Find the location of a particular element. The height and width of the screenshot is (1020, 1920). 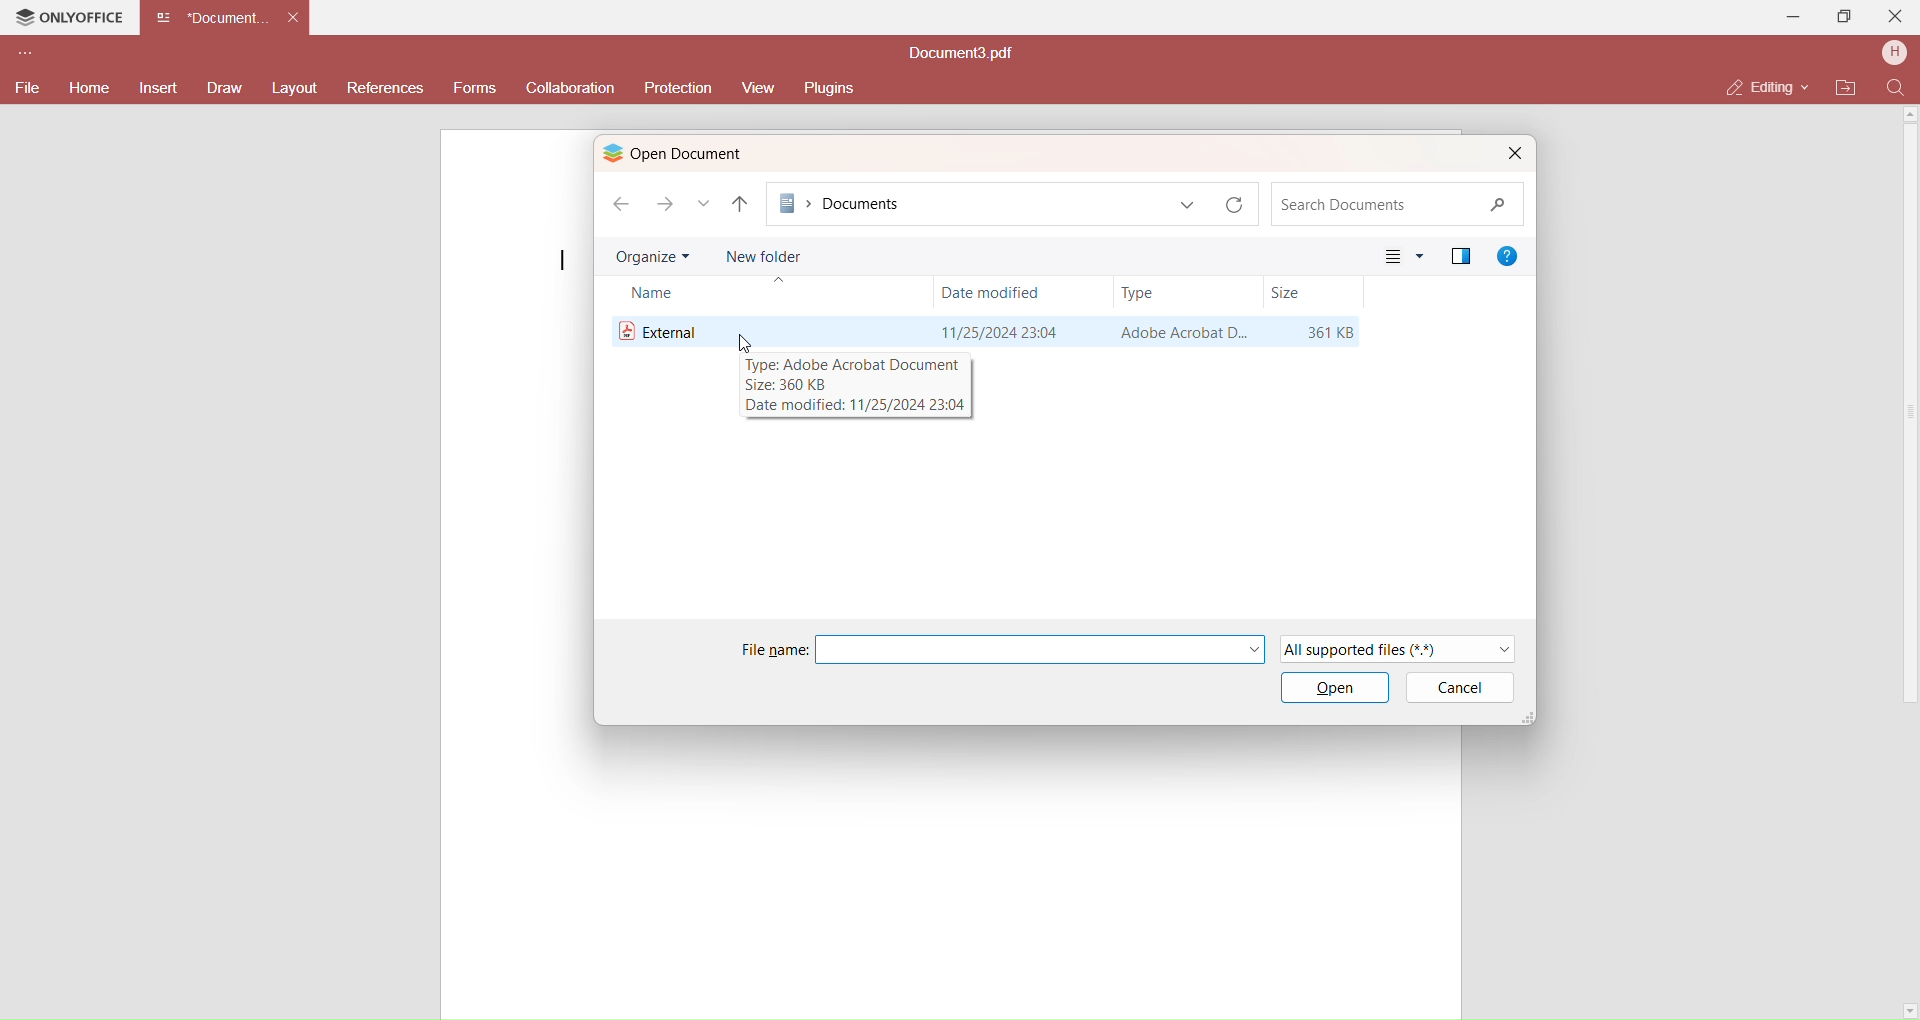

File Name is located at coordinates (664, 329).